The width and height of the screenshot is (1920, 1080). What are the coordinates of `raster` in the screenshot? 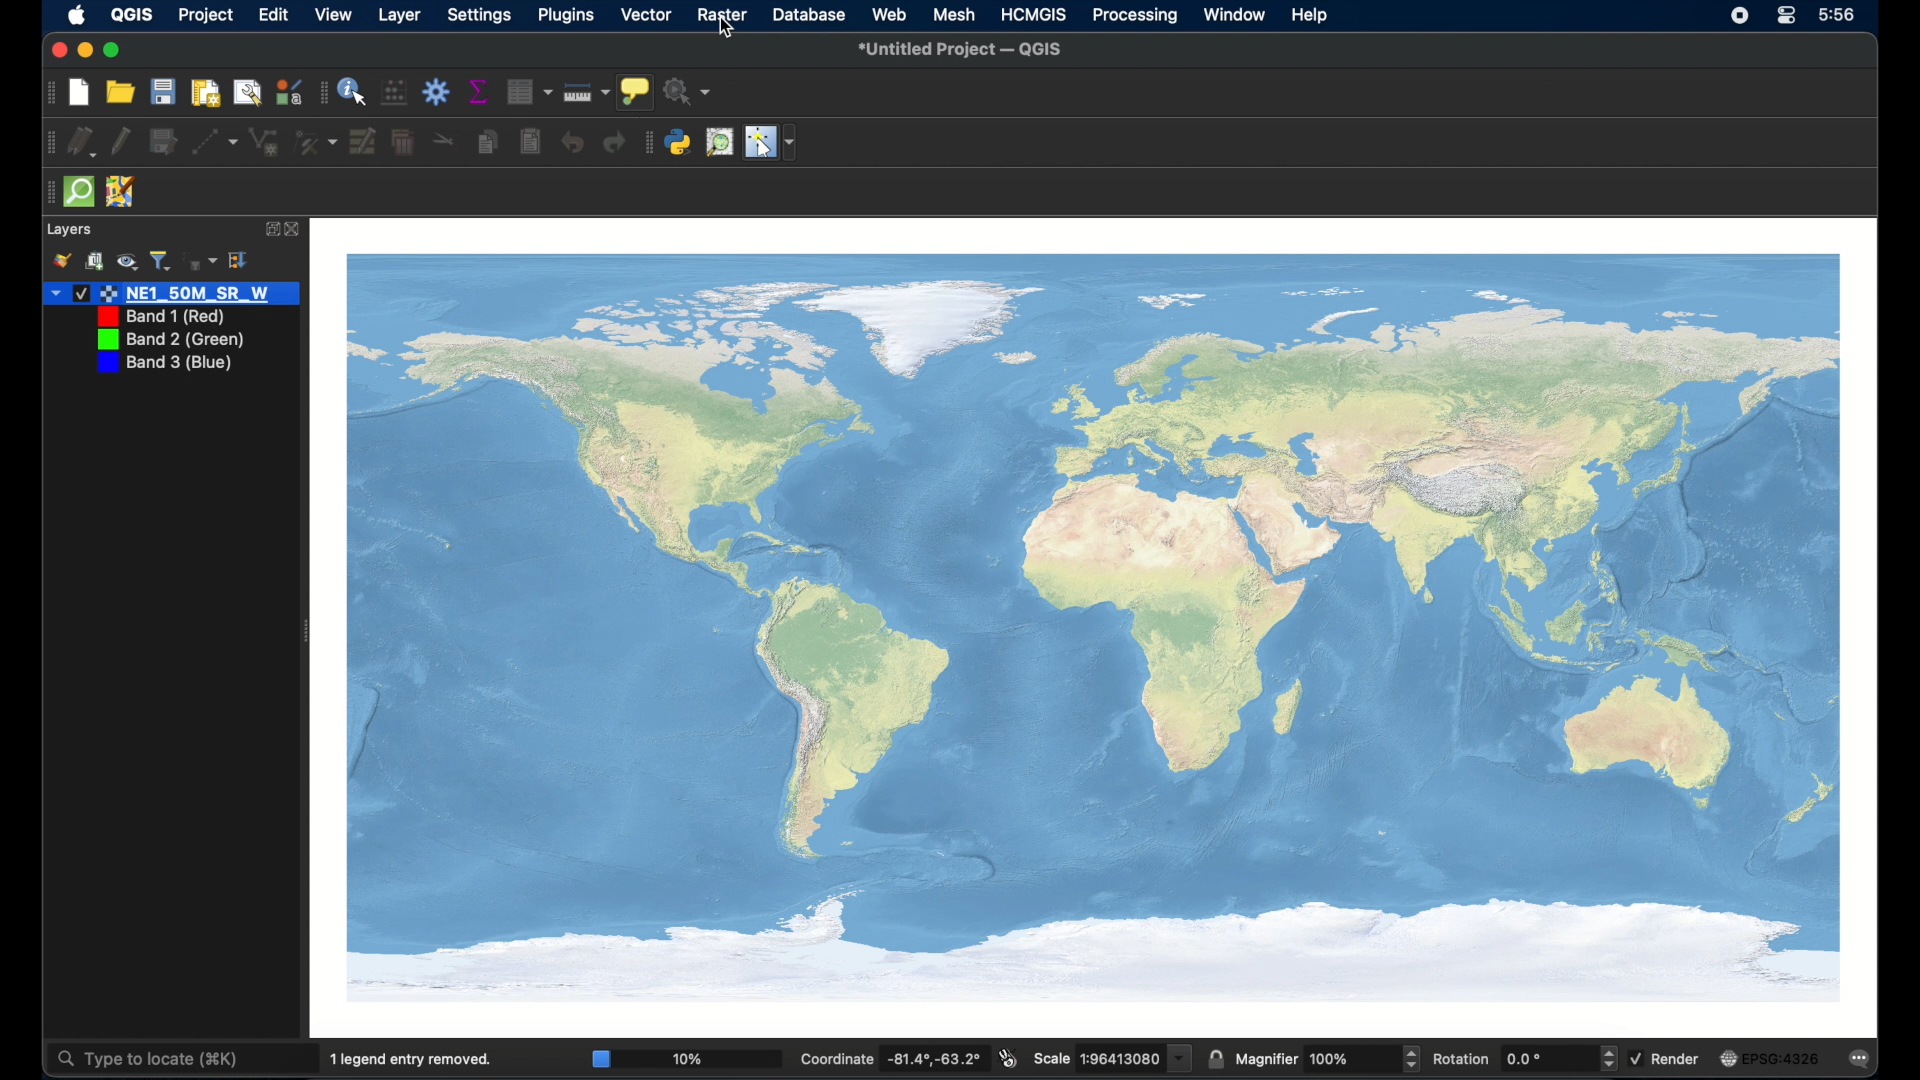 It's located at (722, 15).